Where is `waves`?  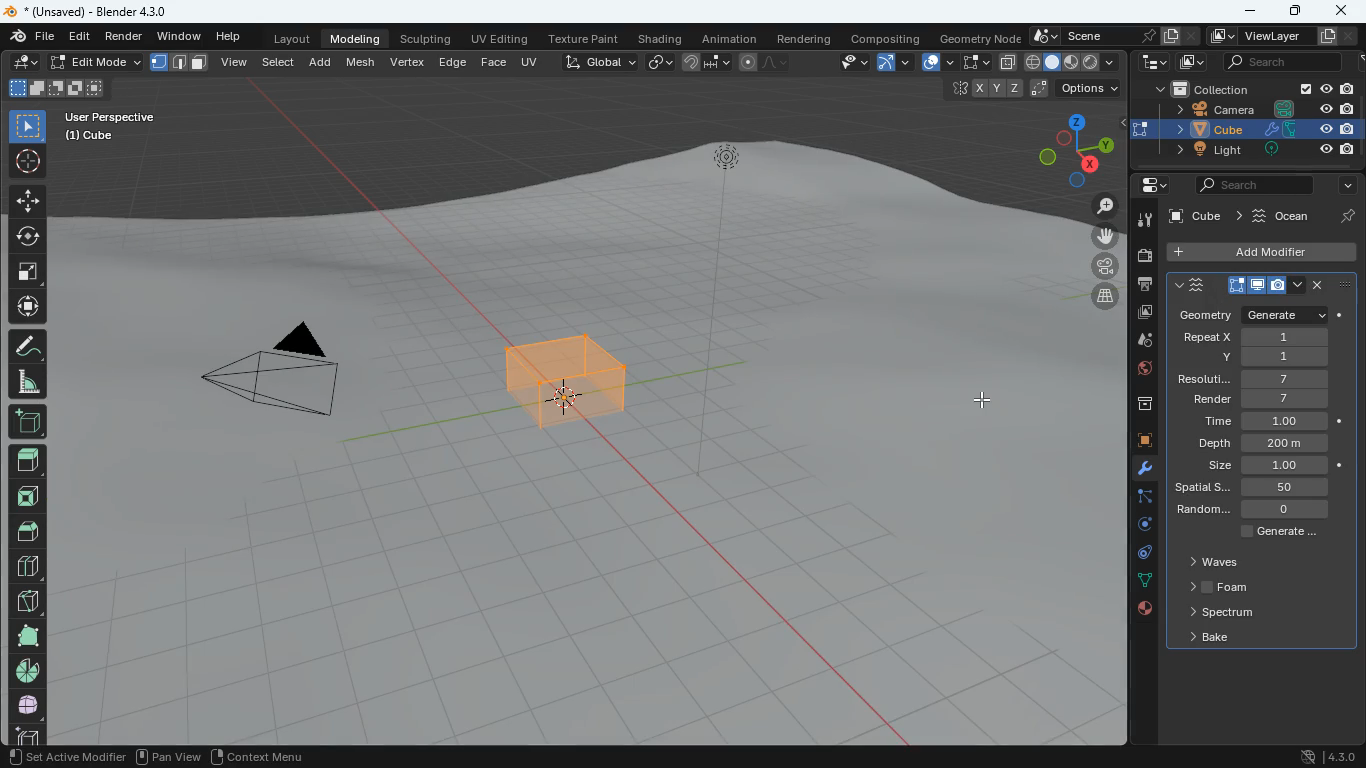
waves is located at coordinates (1215, 562).